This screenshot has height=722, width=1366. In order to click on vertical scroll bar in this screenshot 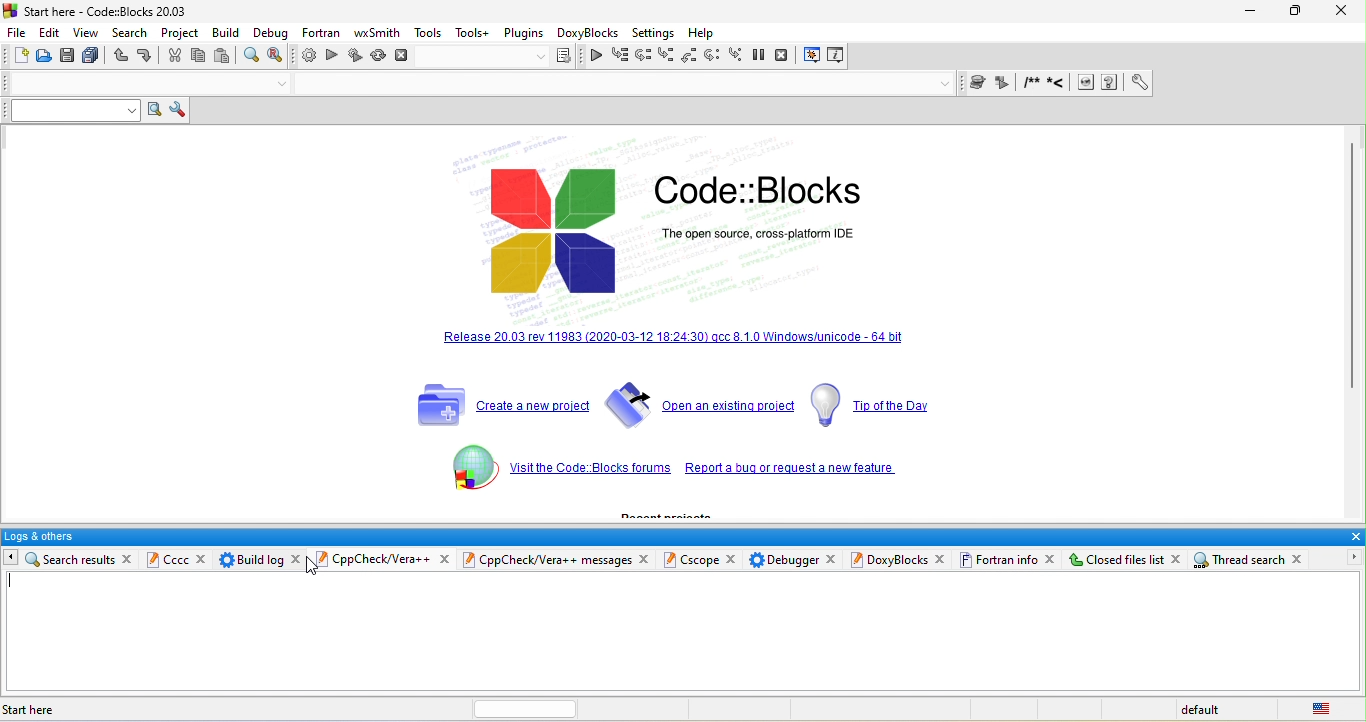, I will do `click(1357, 269)`.